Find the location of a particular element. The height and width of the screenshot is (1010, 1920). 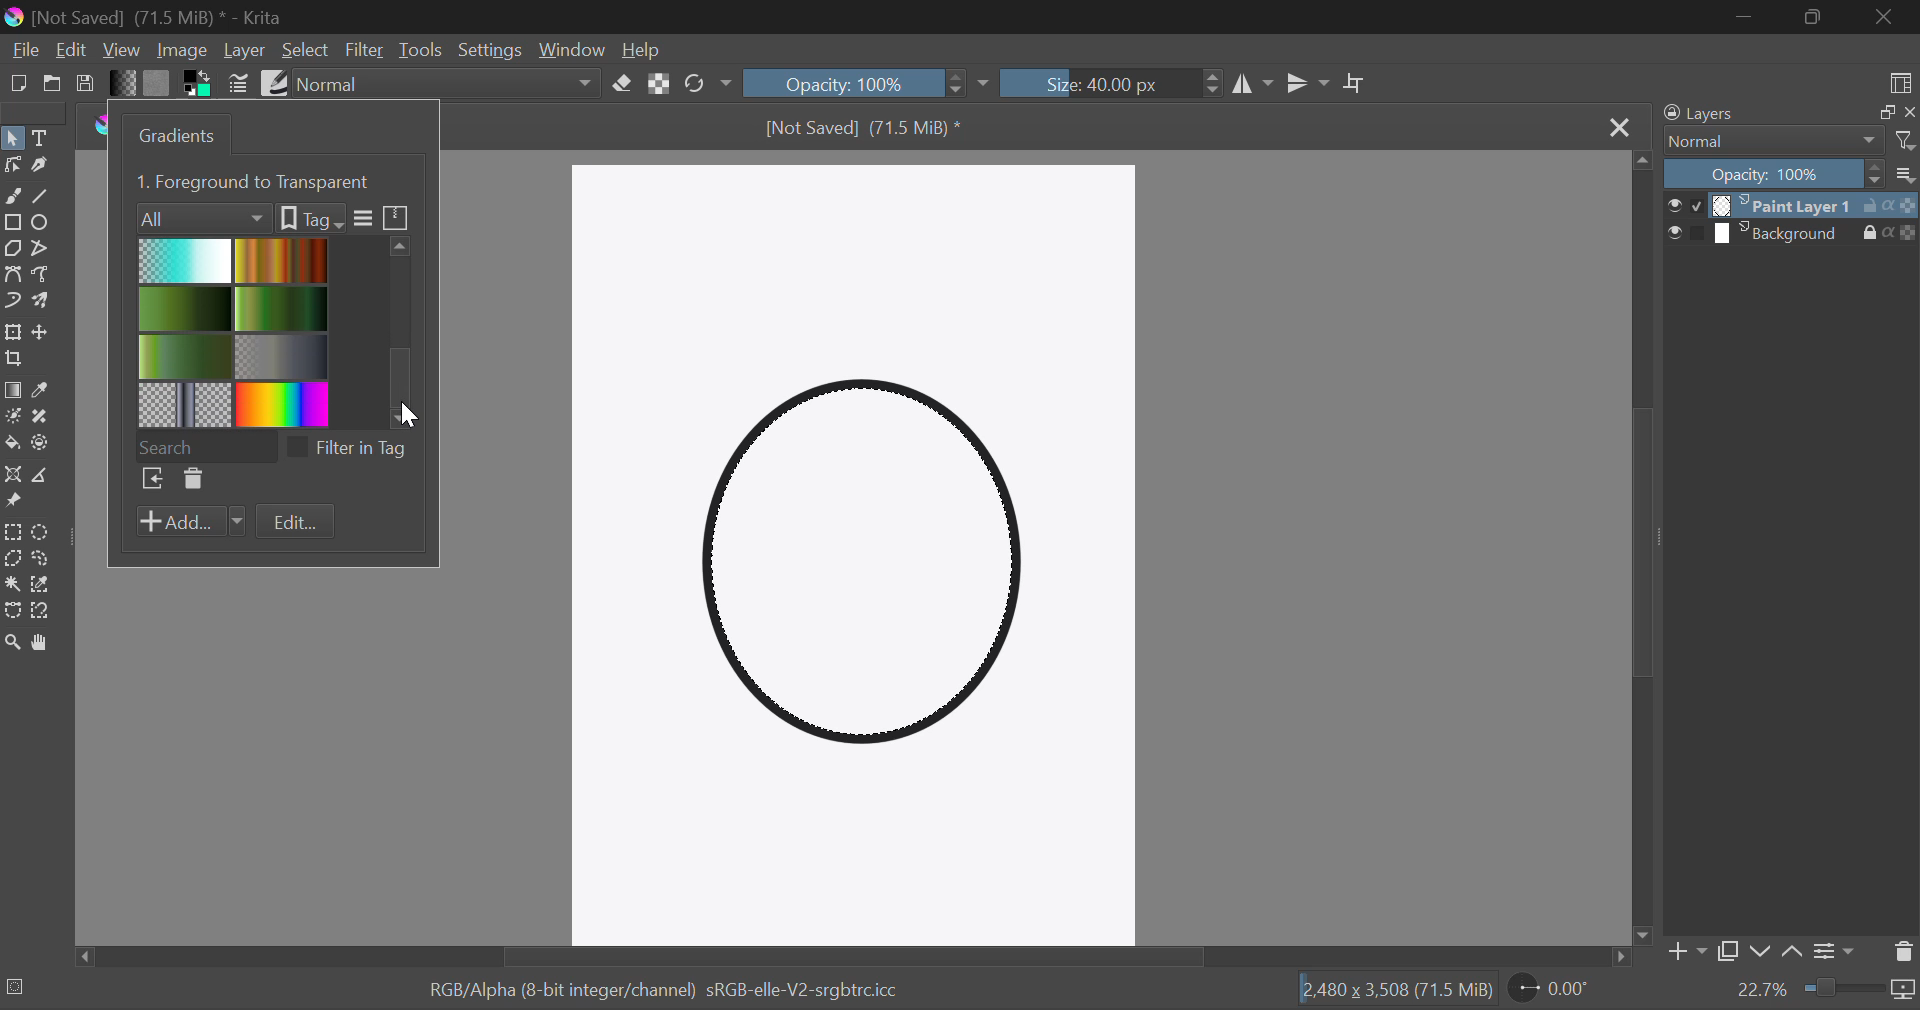

Opacity is located at coordinates (856, 83).